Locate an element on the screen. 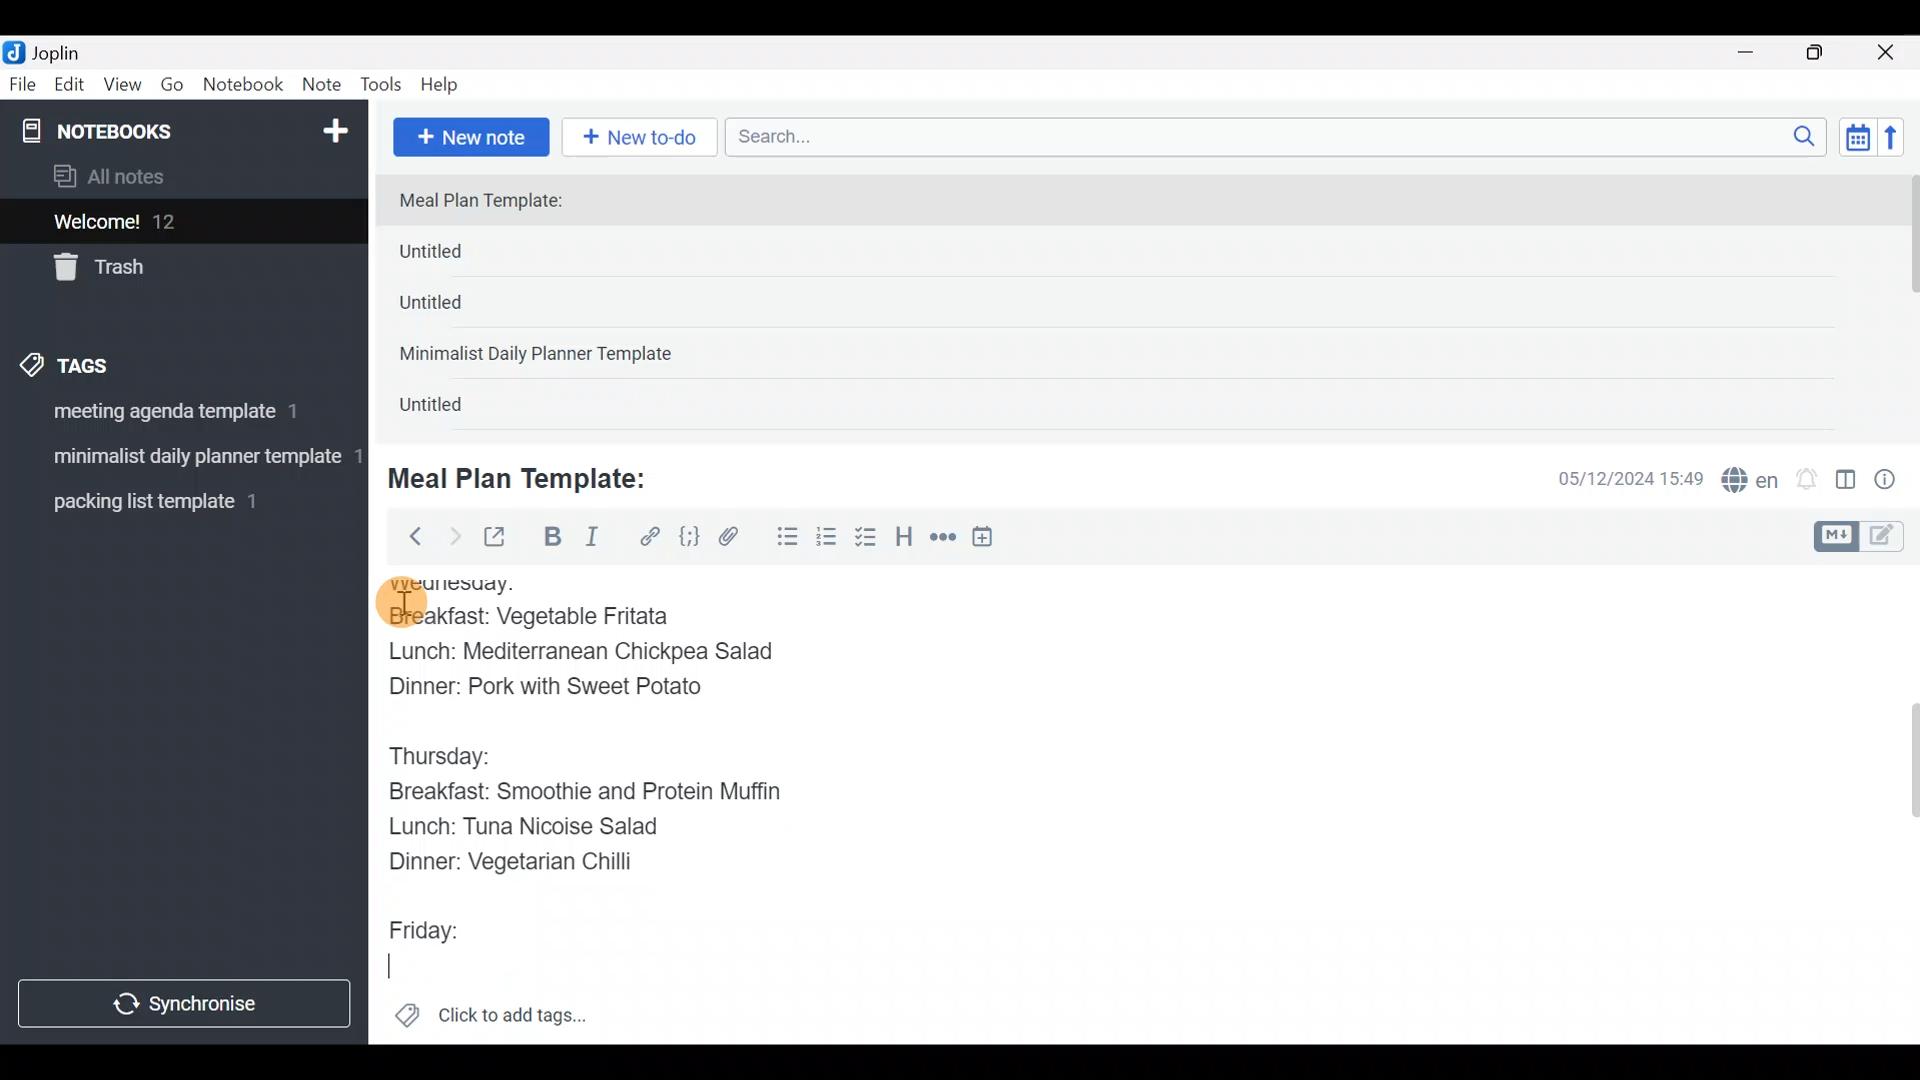 This screenshot has height=1080, width=1920. Toggle external editing is located at coordinates (502, 538).